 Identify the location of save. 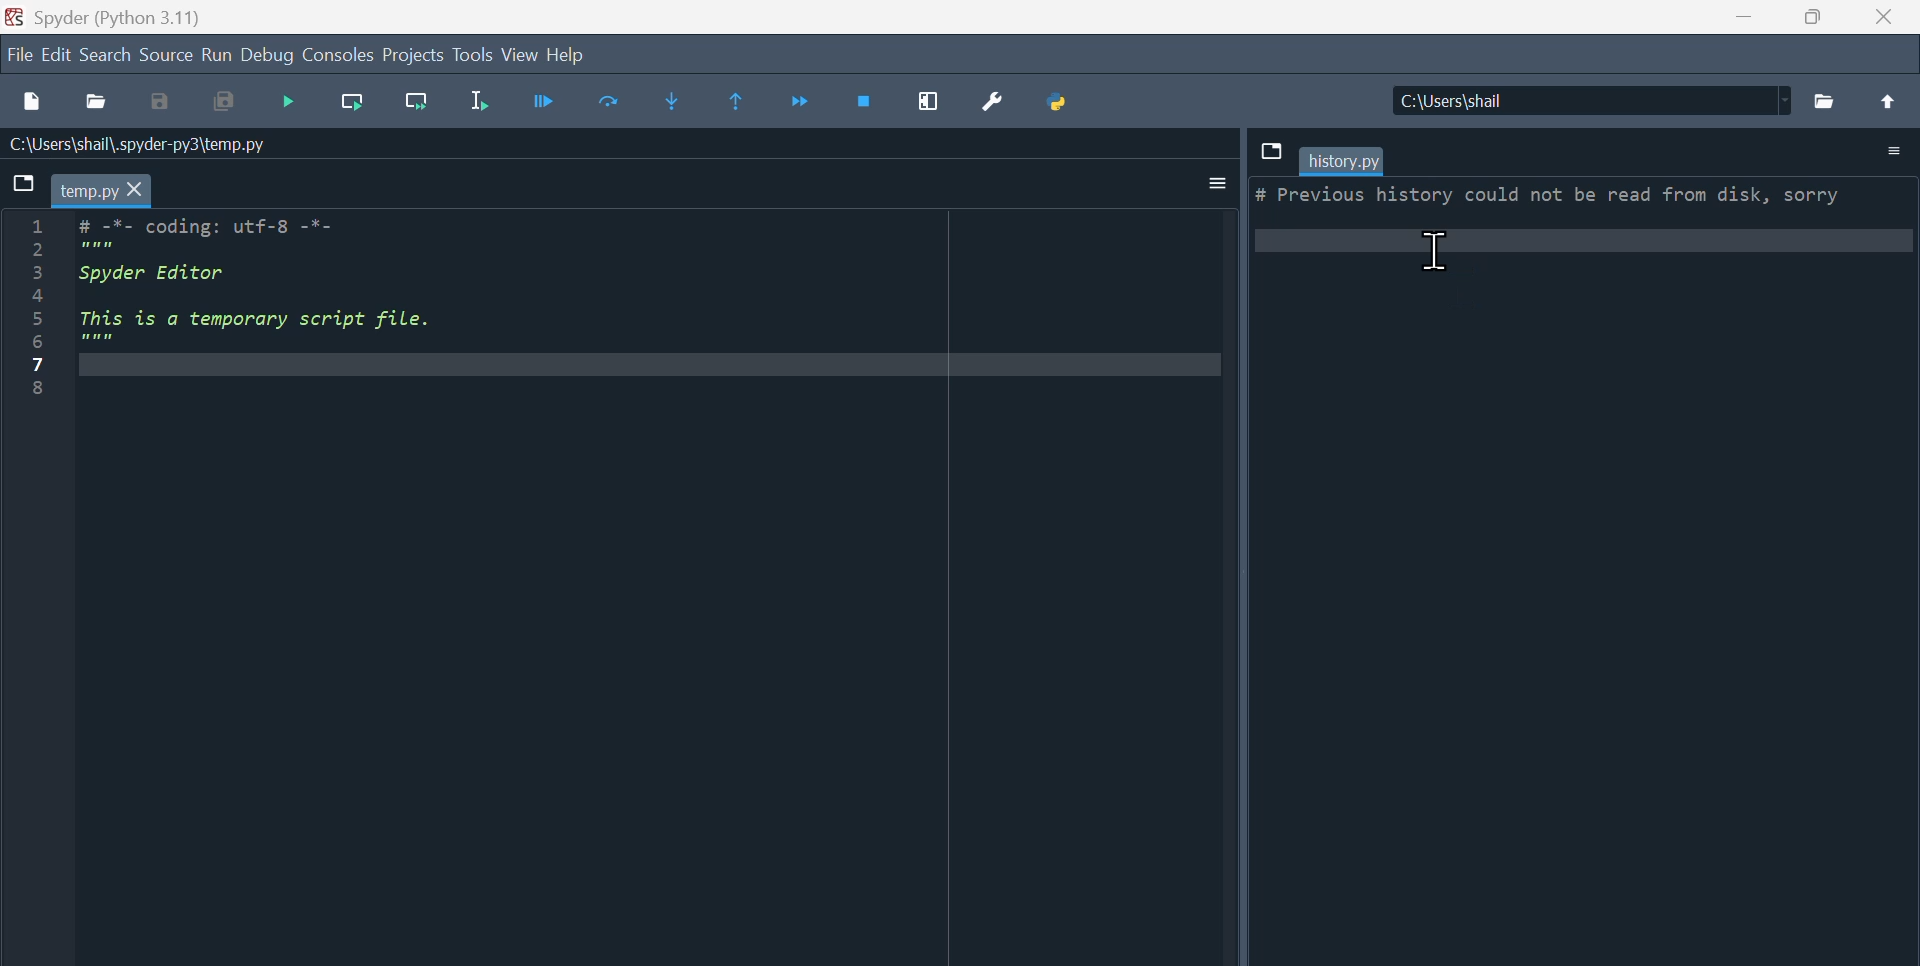
(159, 103).